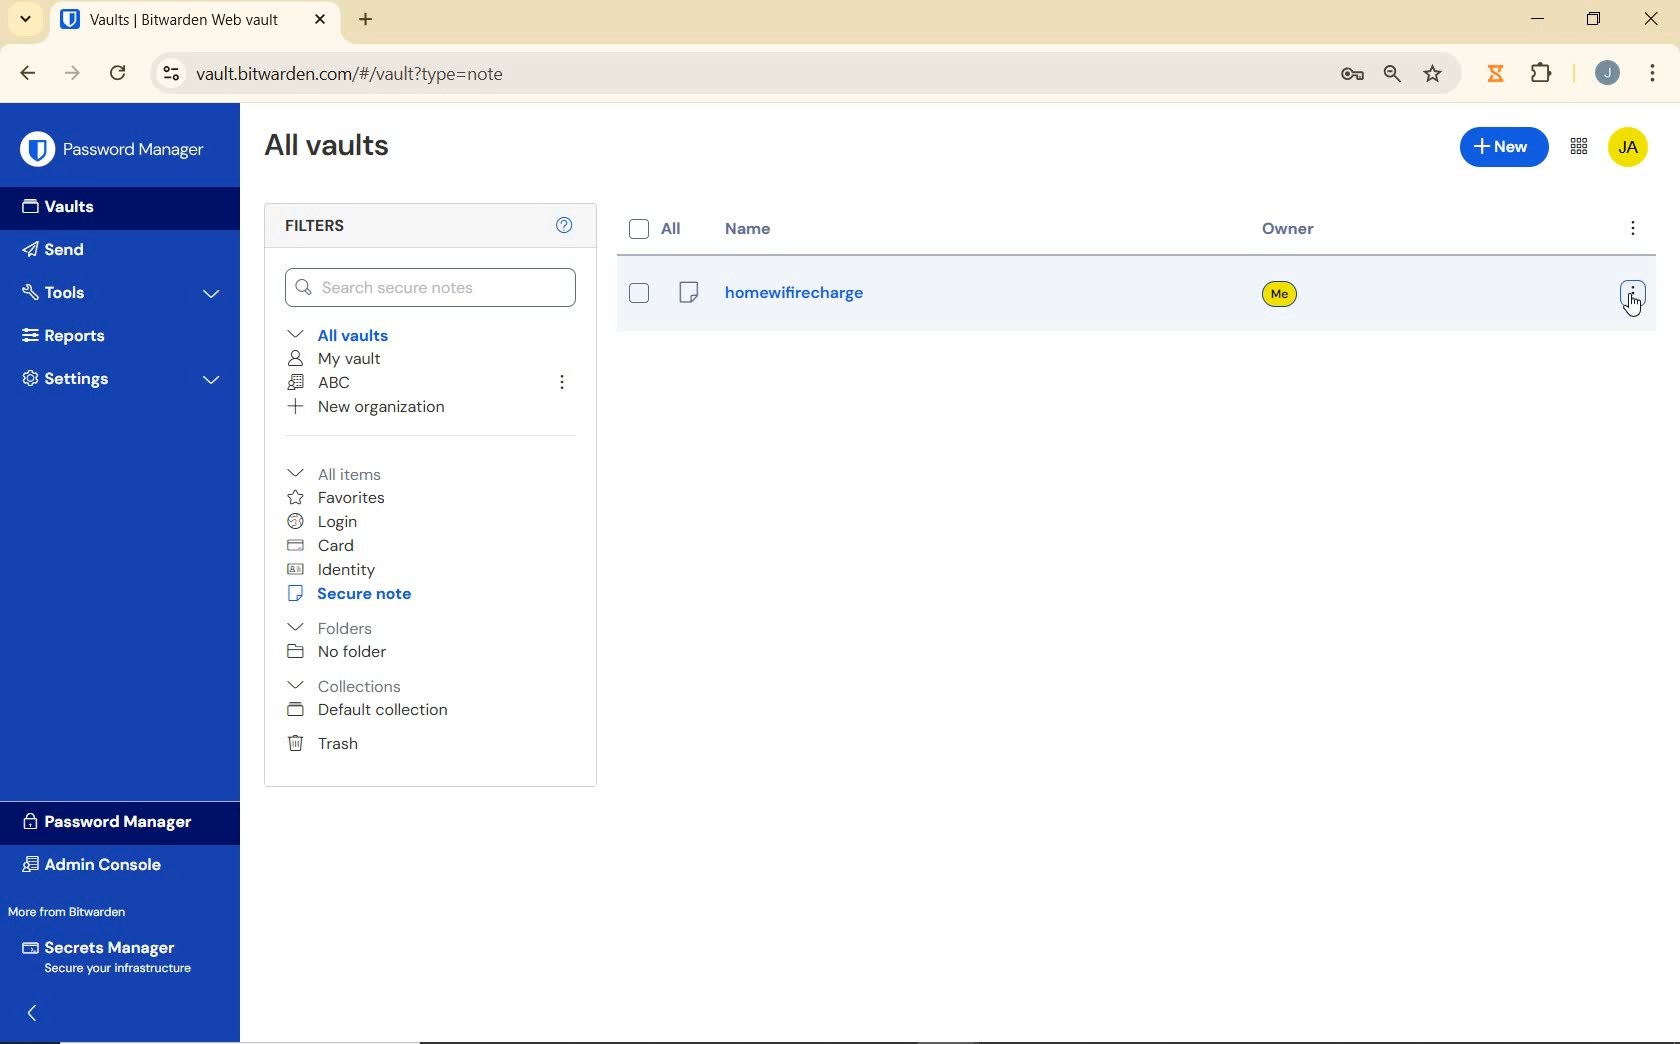  What do you see at coordinates (368, 406) in the screenshot?
I see `New organization` at bounding box center [368, 406].